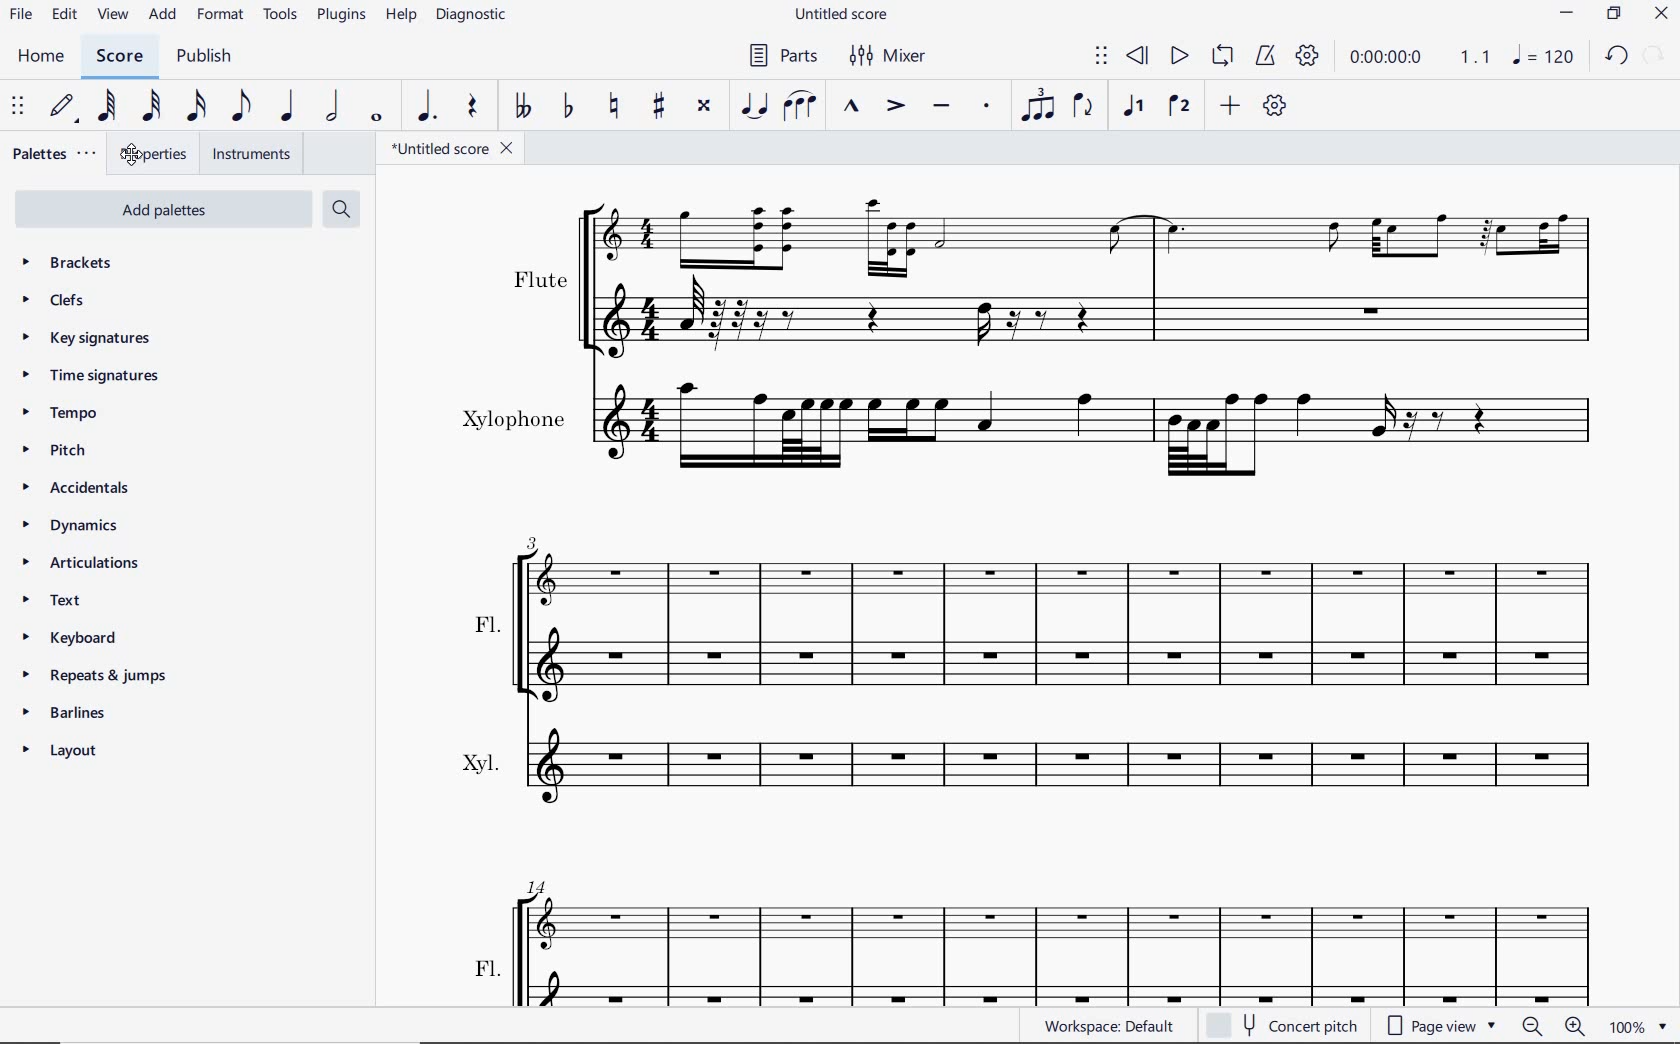  What do you see at coordinates (1175, 58) in the screenshot?
I see `PLAY` at bounding box center [1175, 58].